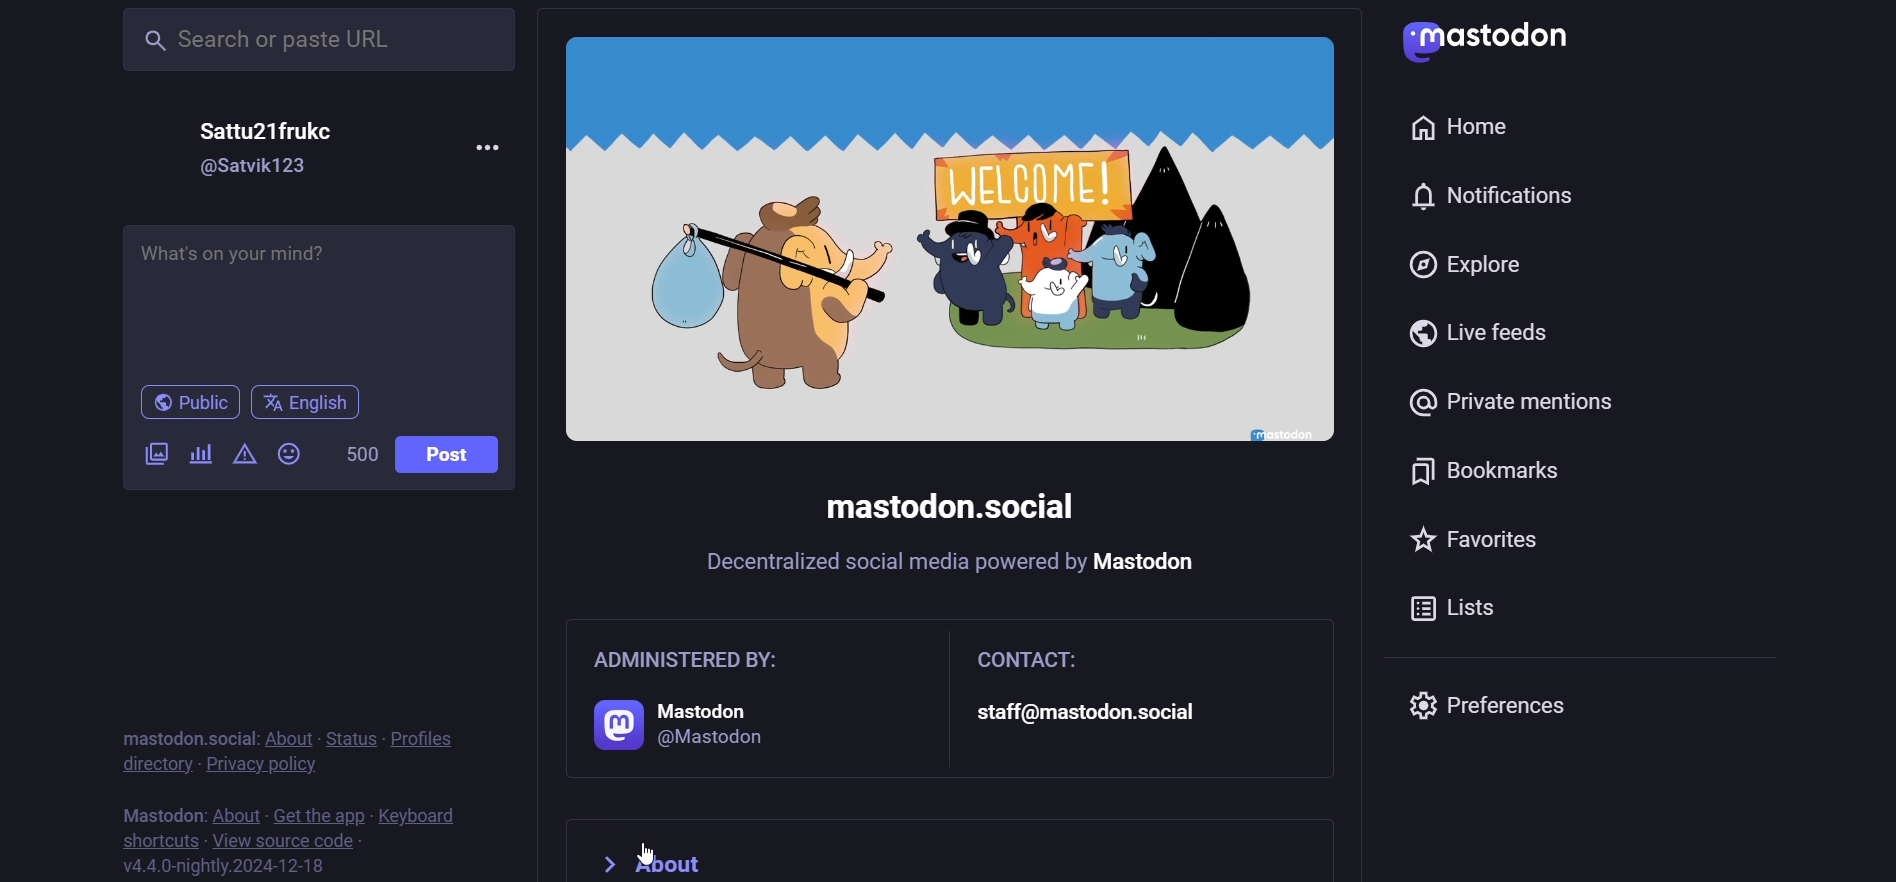 This screenshot has height=882, width=1896. Describe the element at coordinates (741, 701) in the screenshot. I see `administered by` at that location.